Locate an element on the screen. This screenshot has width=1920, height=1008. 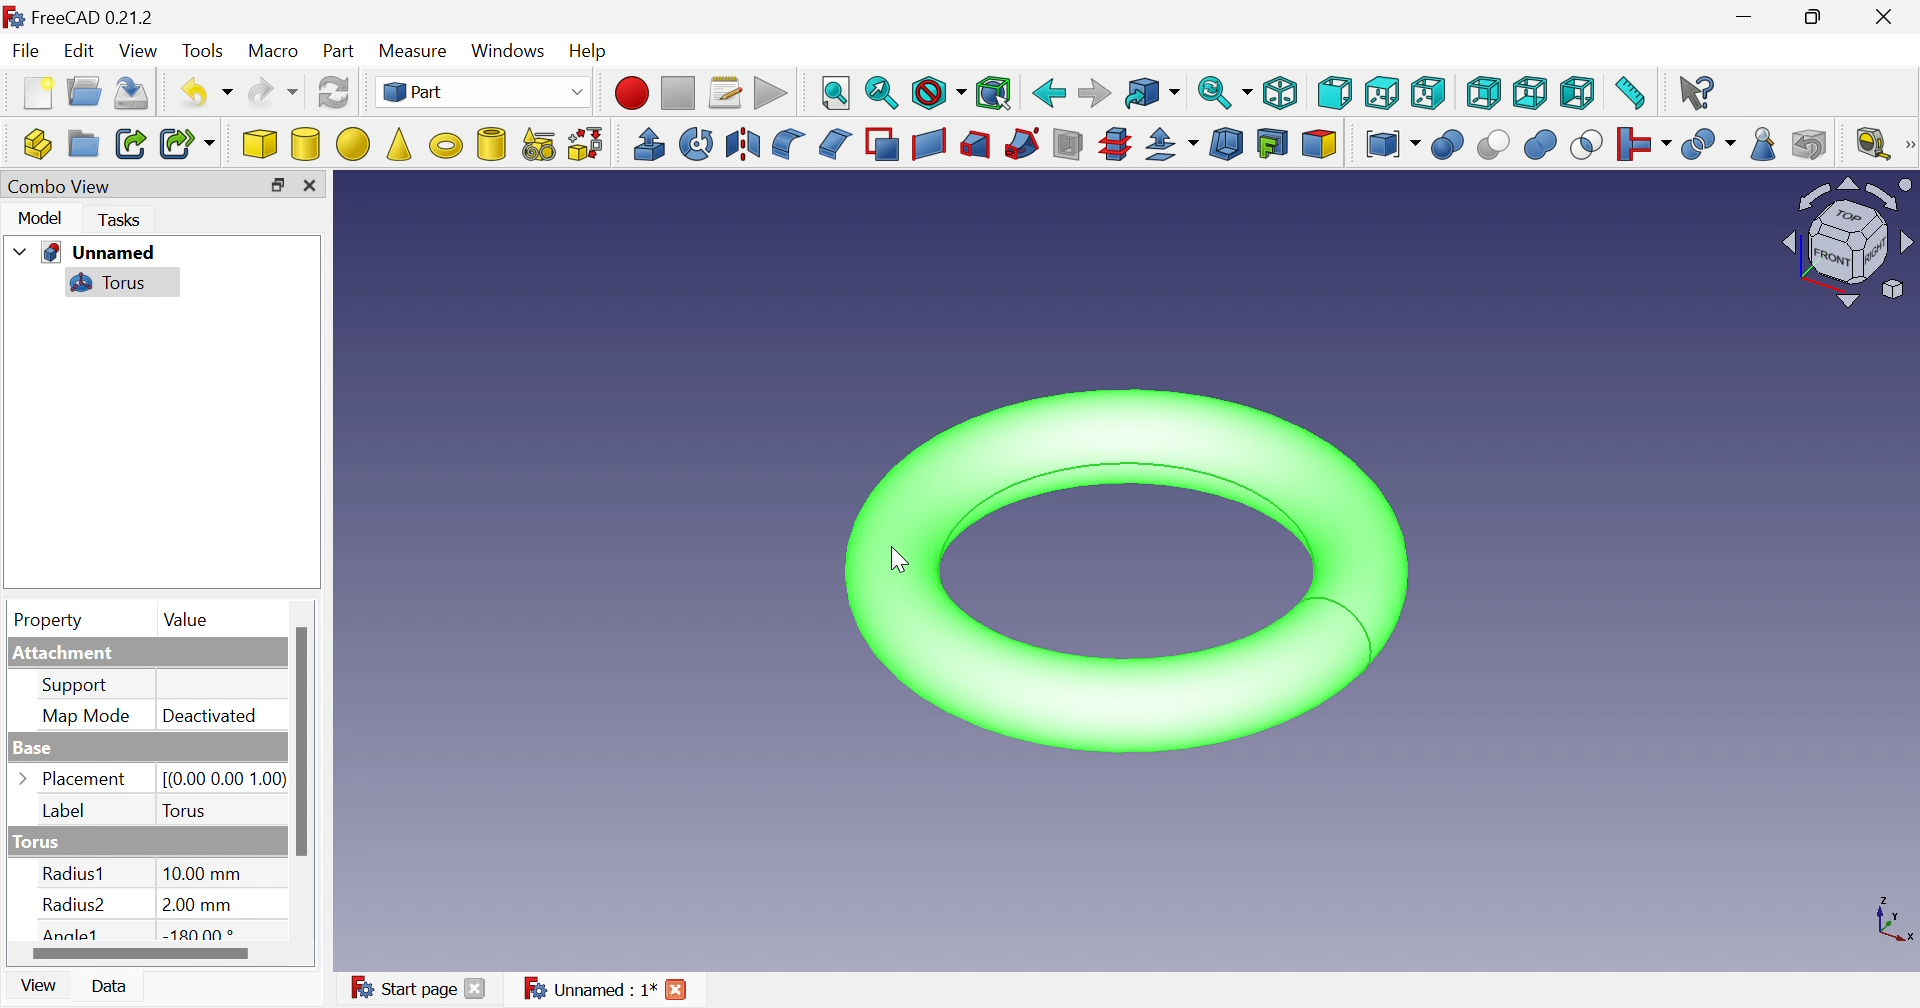
Create tube is located at coordinates (490, 145).